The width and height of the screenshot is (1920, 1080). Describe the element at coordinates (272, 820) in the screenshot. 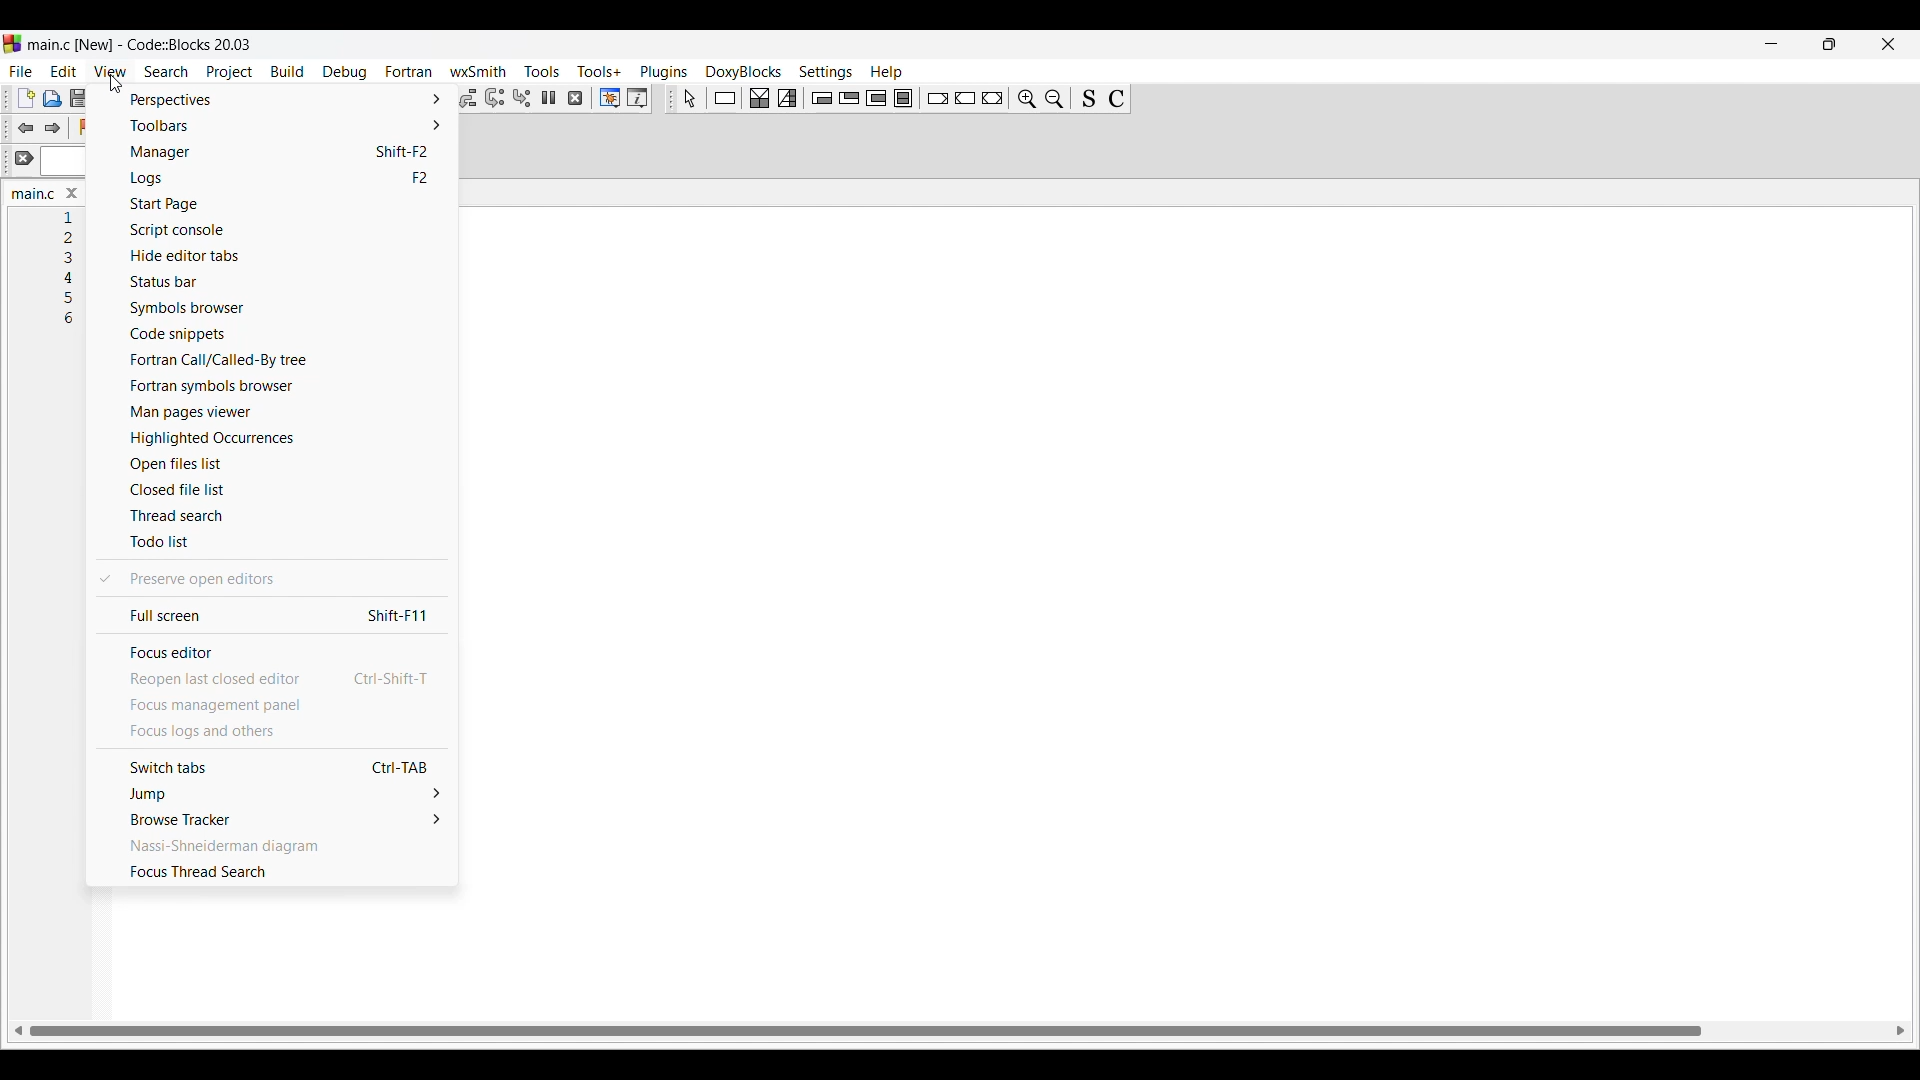

I see `Browse tracker options` at that location.